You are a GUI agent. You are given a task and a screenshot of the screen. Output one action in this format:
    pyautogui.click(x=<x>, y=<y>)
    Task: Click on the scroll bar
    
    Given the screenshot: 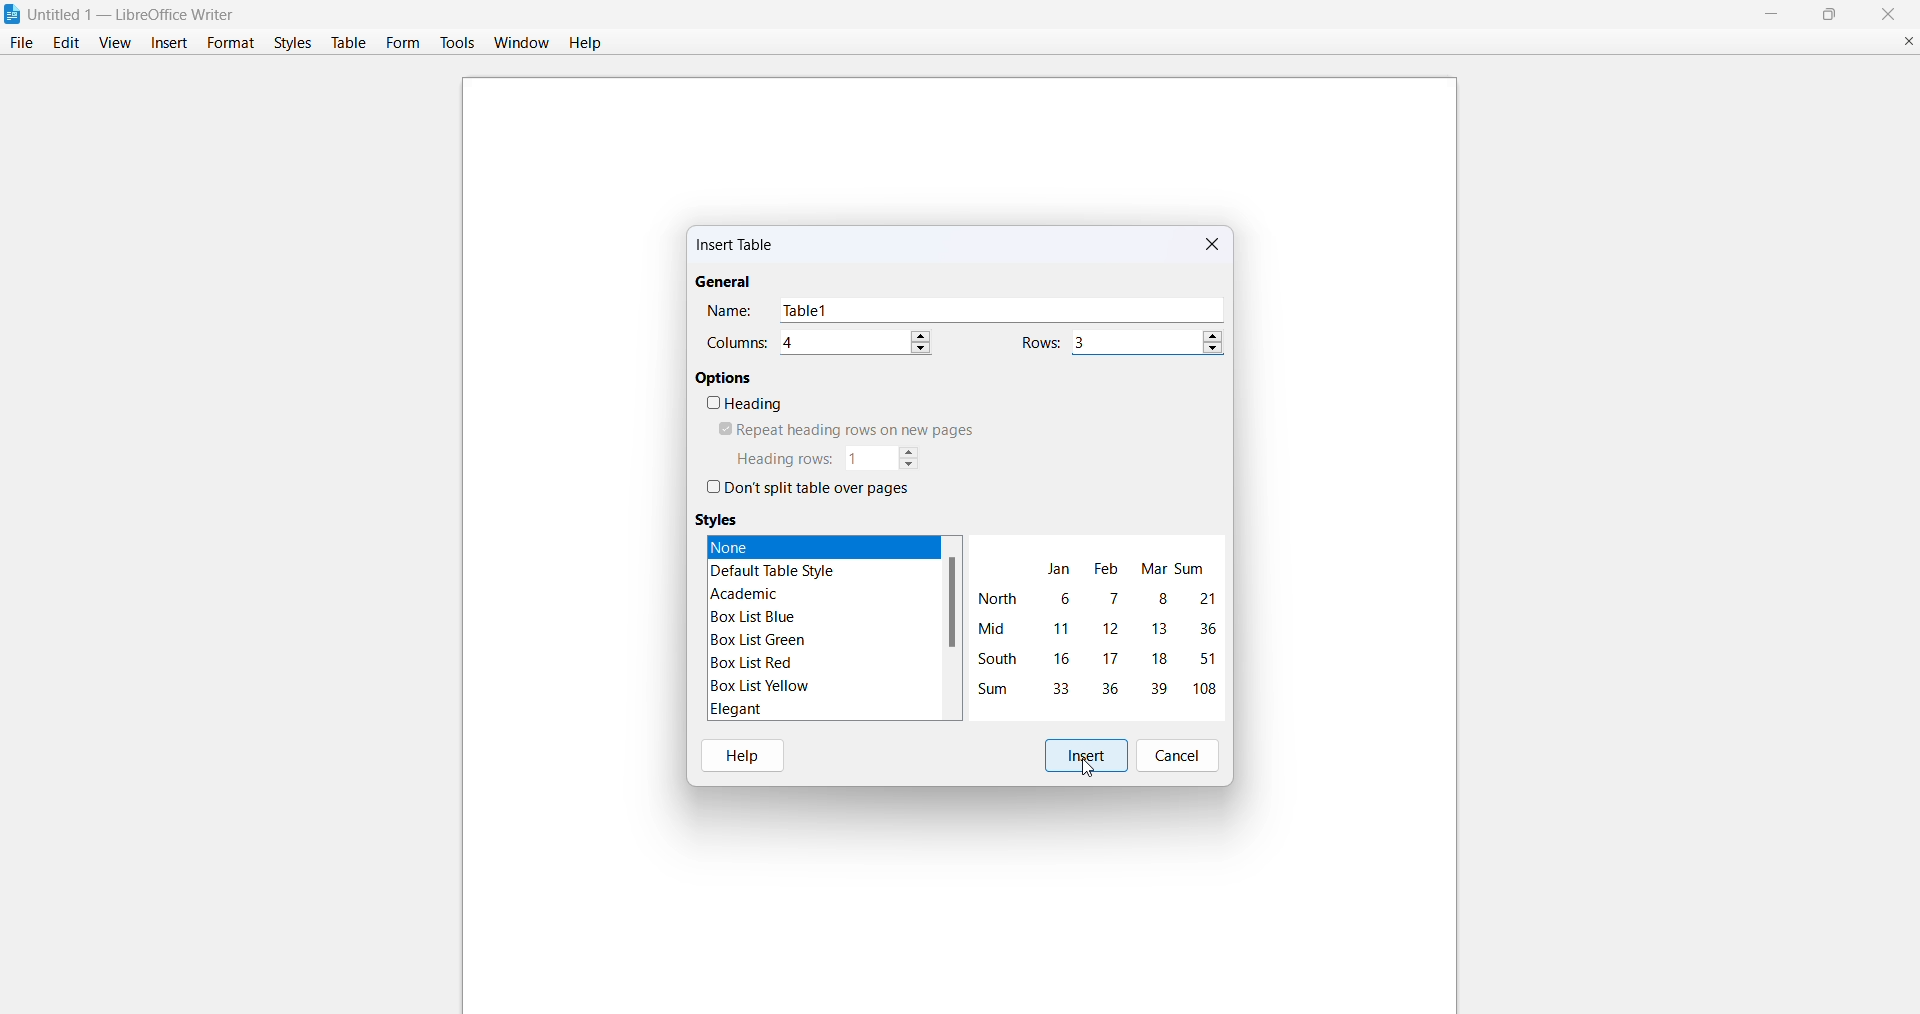 What is the action you would take?
    pyautogui.click(x=952, y=603)
    